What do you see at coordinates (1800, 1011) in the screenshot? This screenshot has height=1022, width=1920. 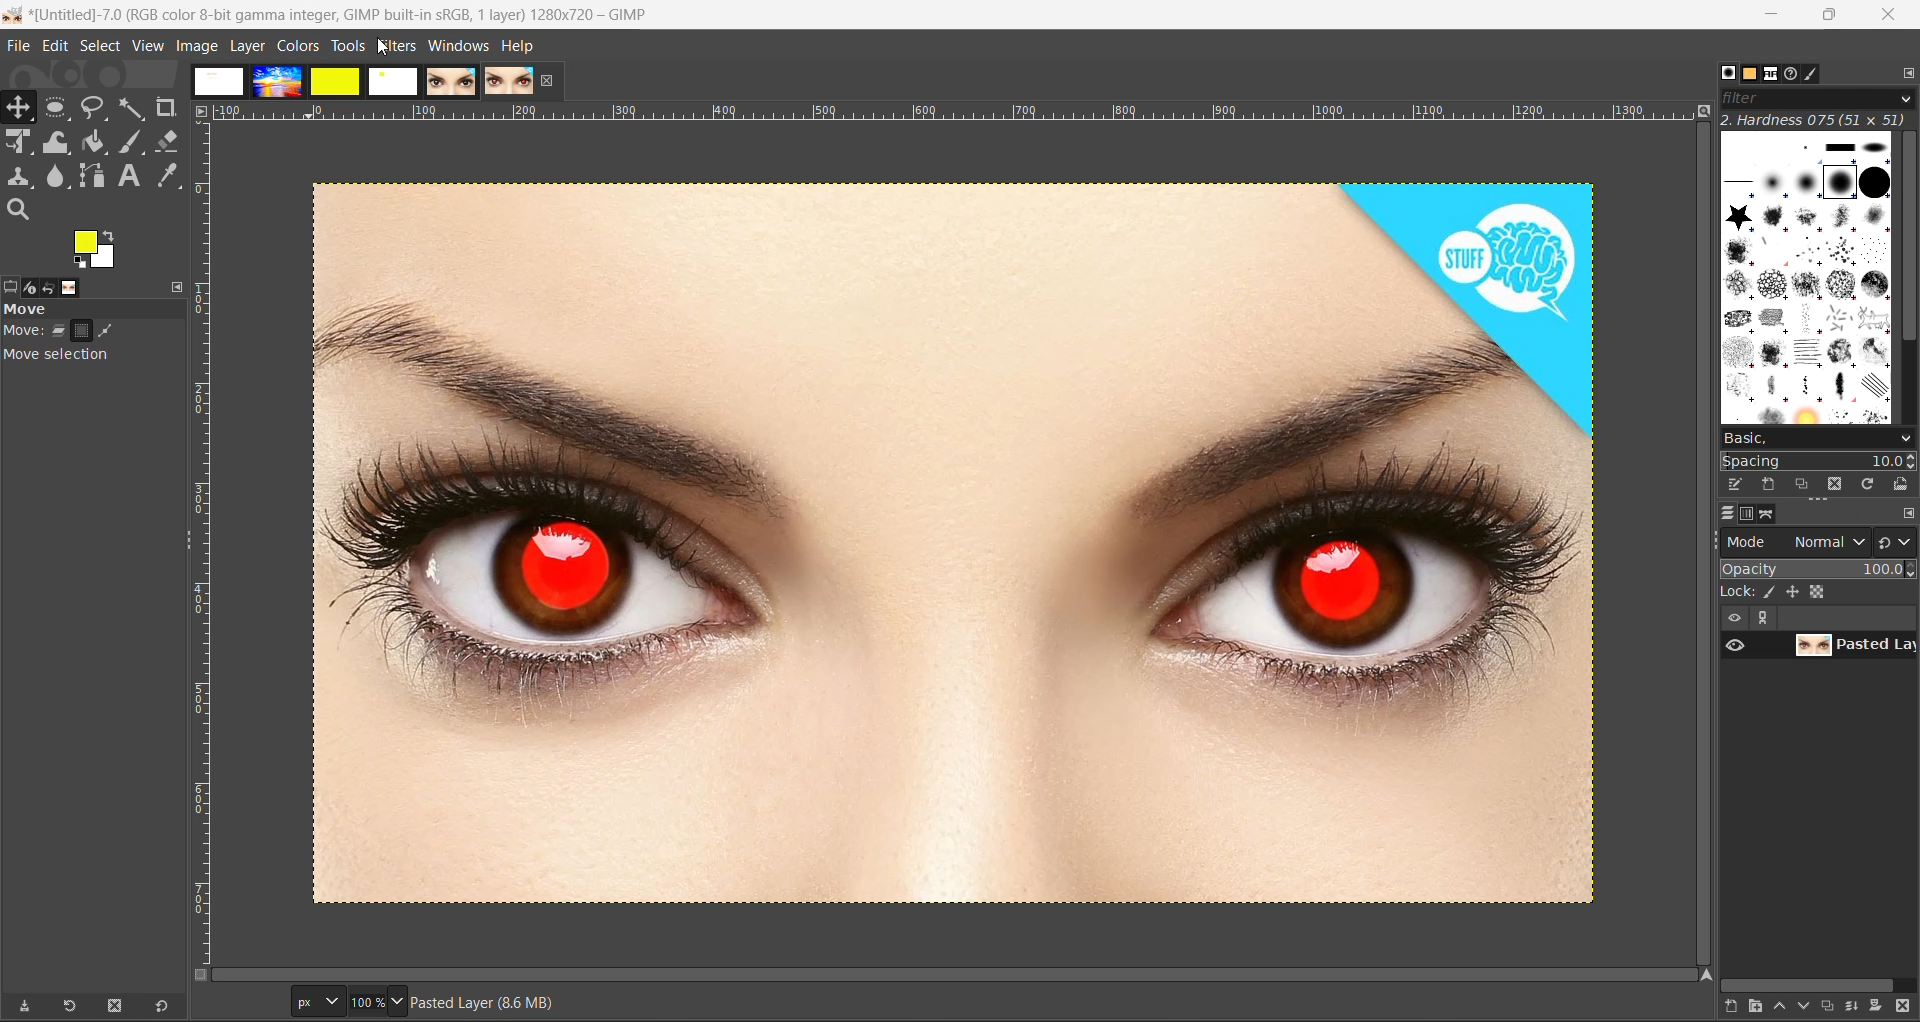 I see `lower this layer` at bounding box center [1800, 1011].